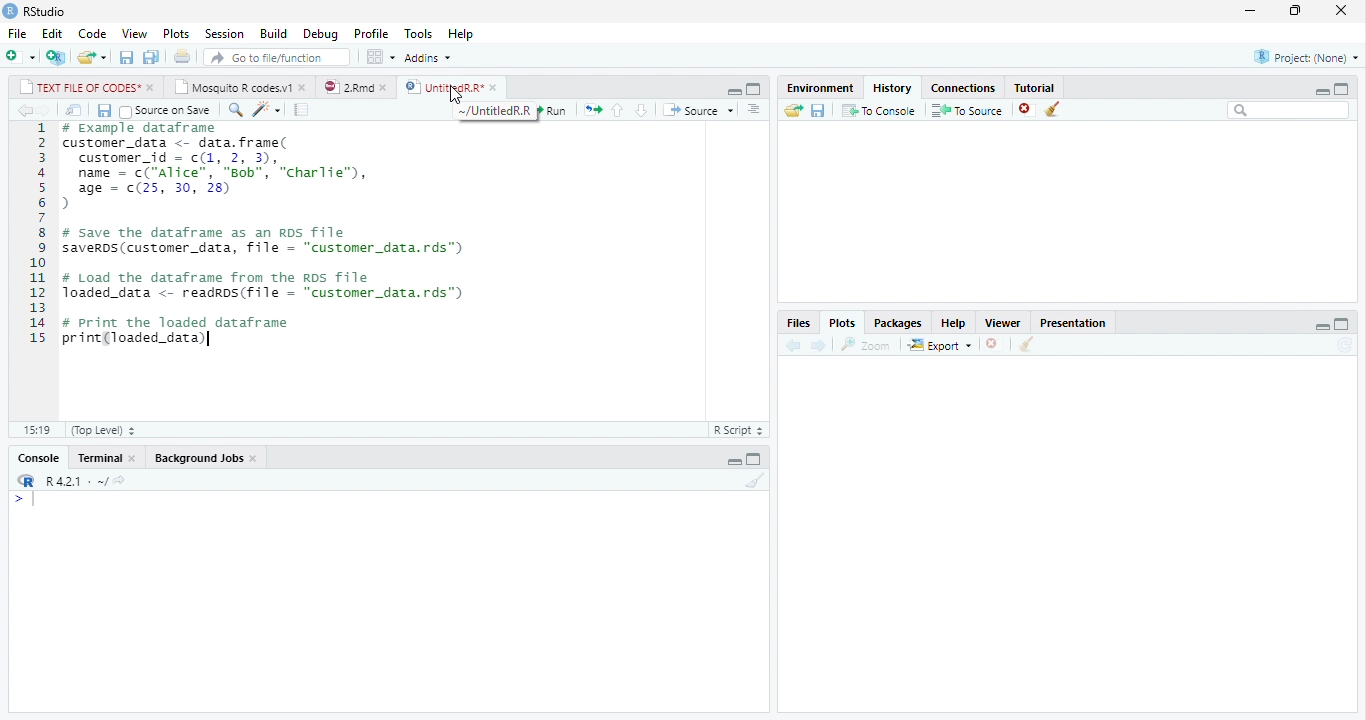  Describe the element at coordinates (618, 111) in the screenshot. I see `up` at that location.